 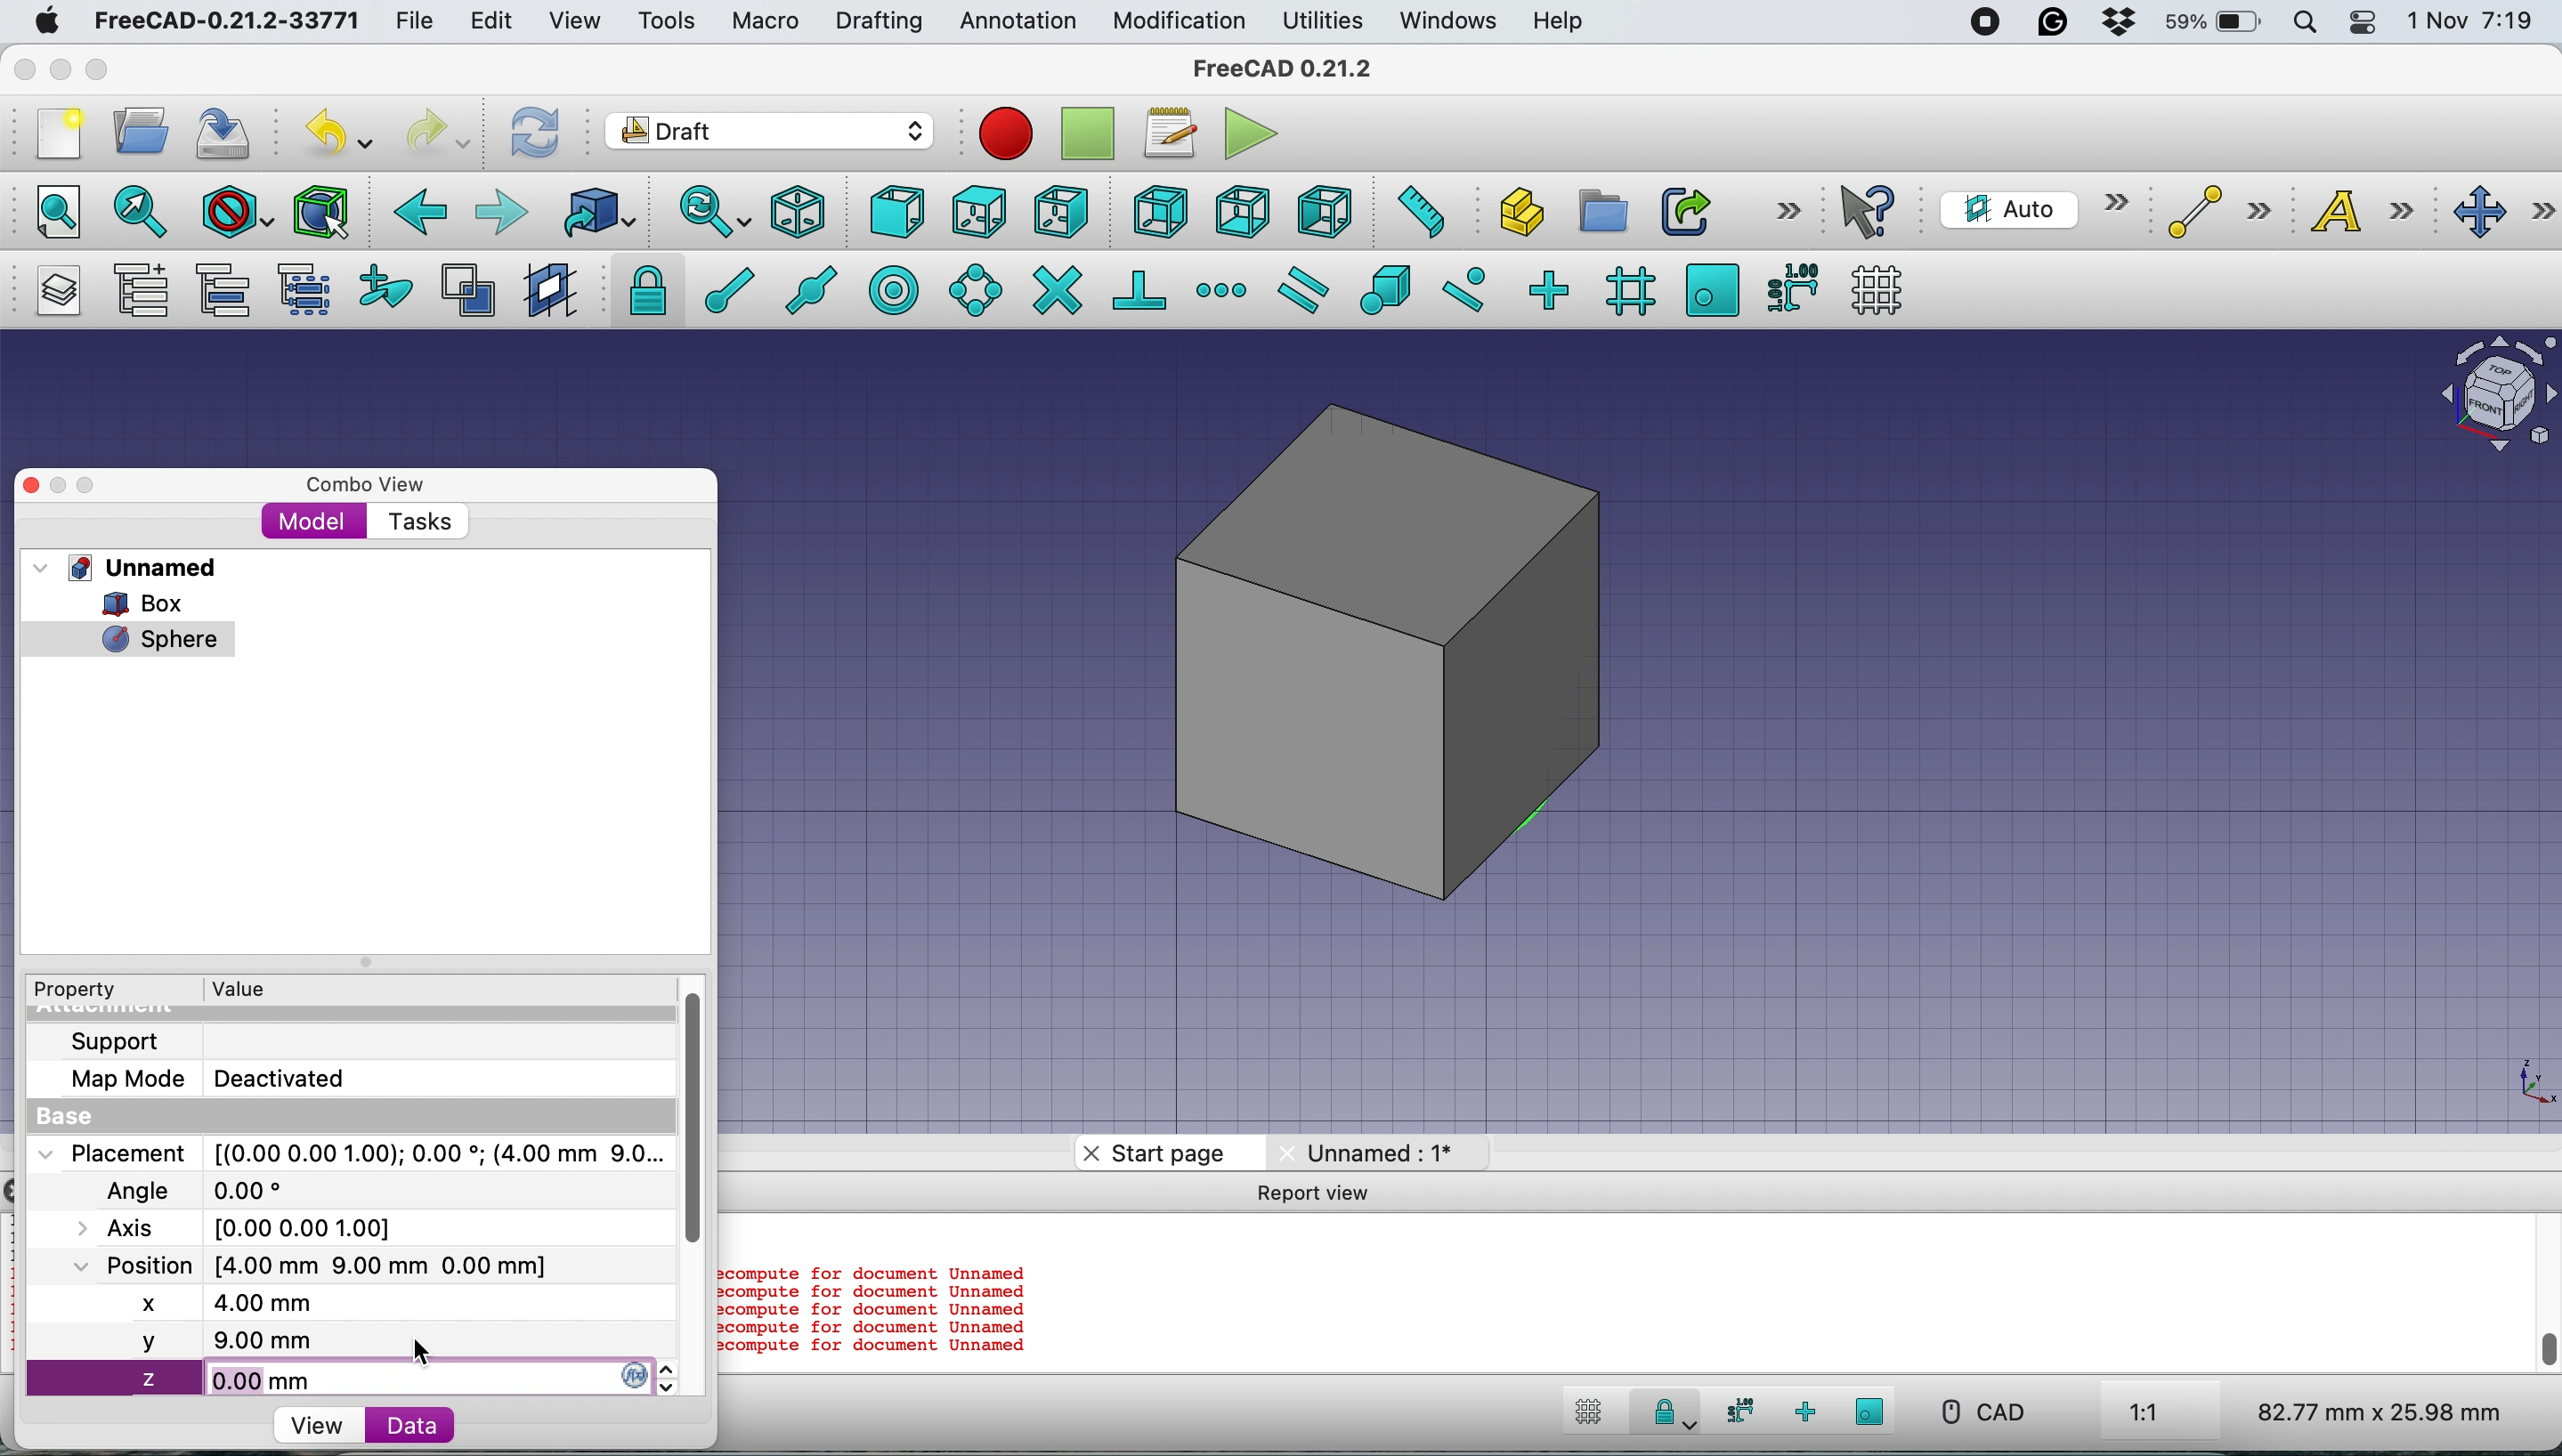 I want to click on measure distance, so click(x=1414, y=209).